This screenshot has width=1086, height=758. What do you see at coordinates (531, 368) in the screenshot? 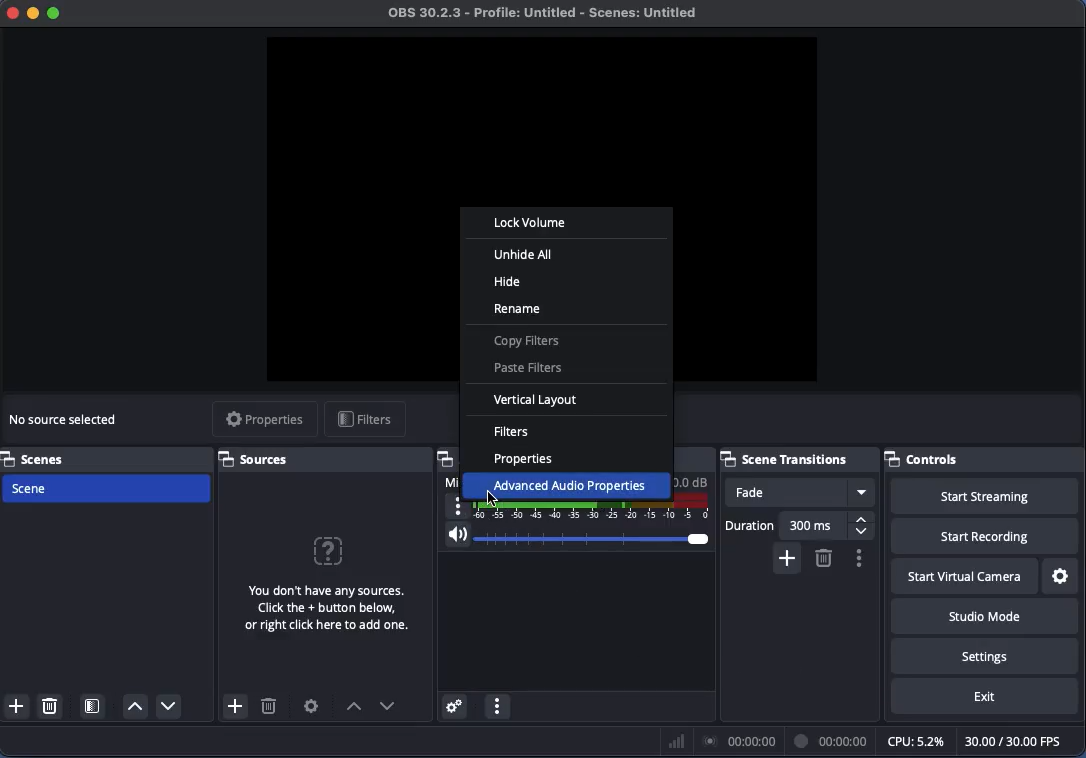
I see `Paste filters` at bounding box center [531, 368].